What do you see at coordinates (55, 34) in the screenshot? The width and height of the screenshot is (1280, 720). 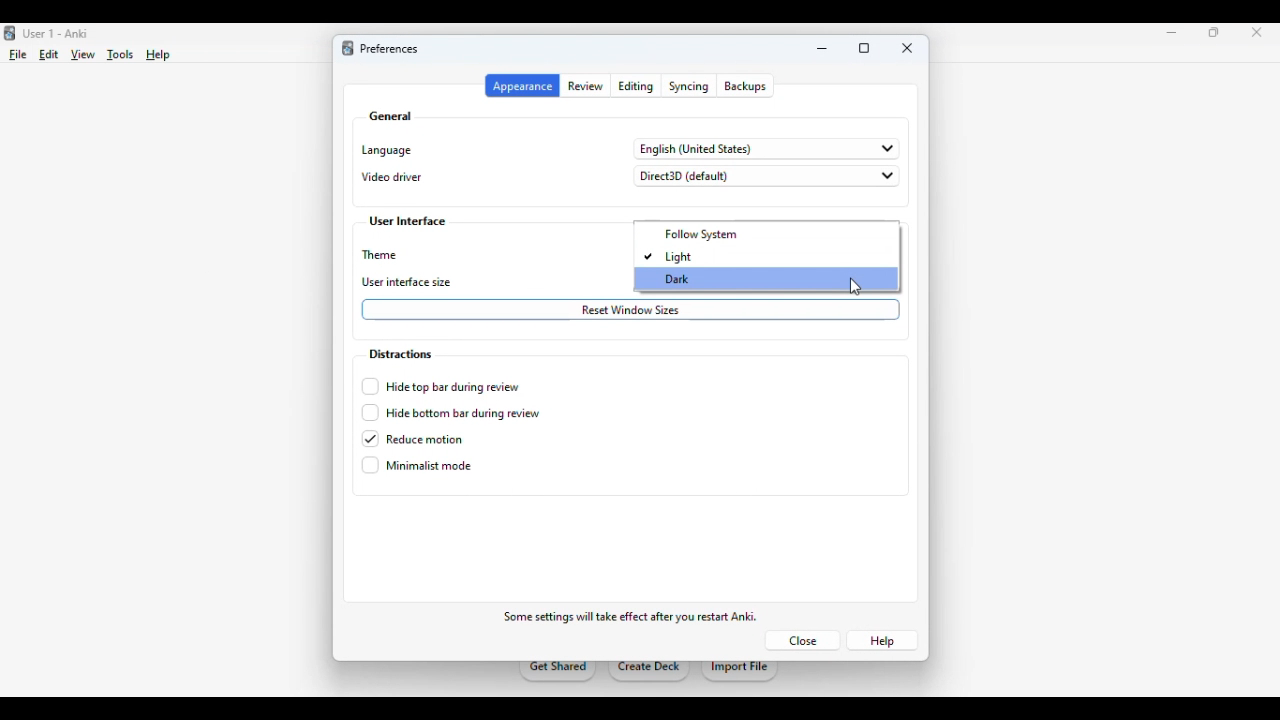 I see `Use 1 - Anki` at bounding box center [55, 34].